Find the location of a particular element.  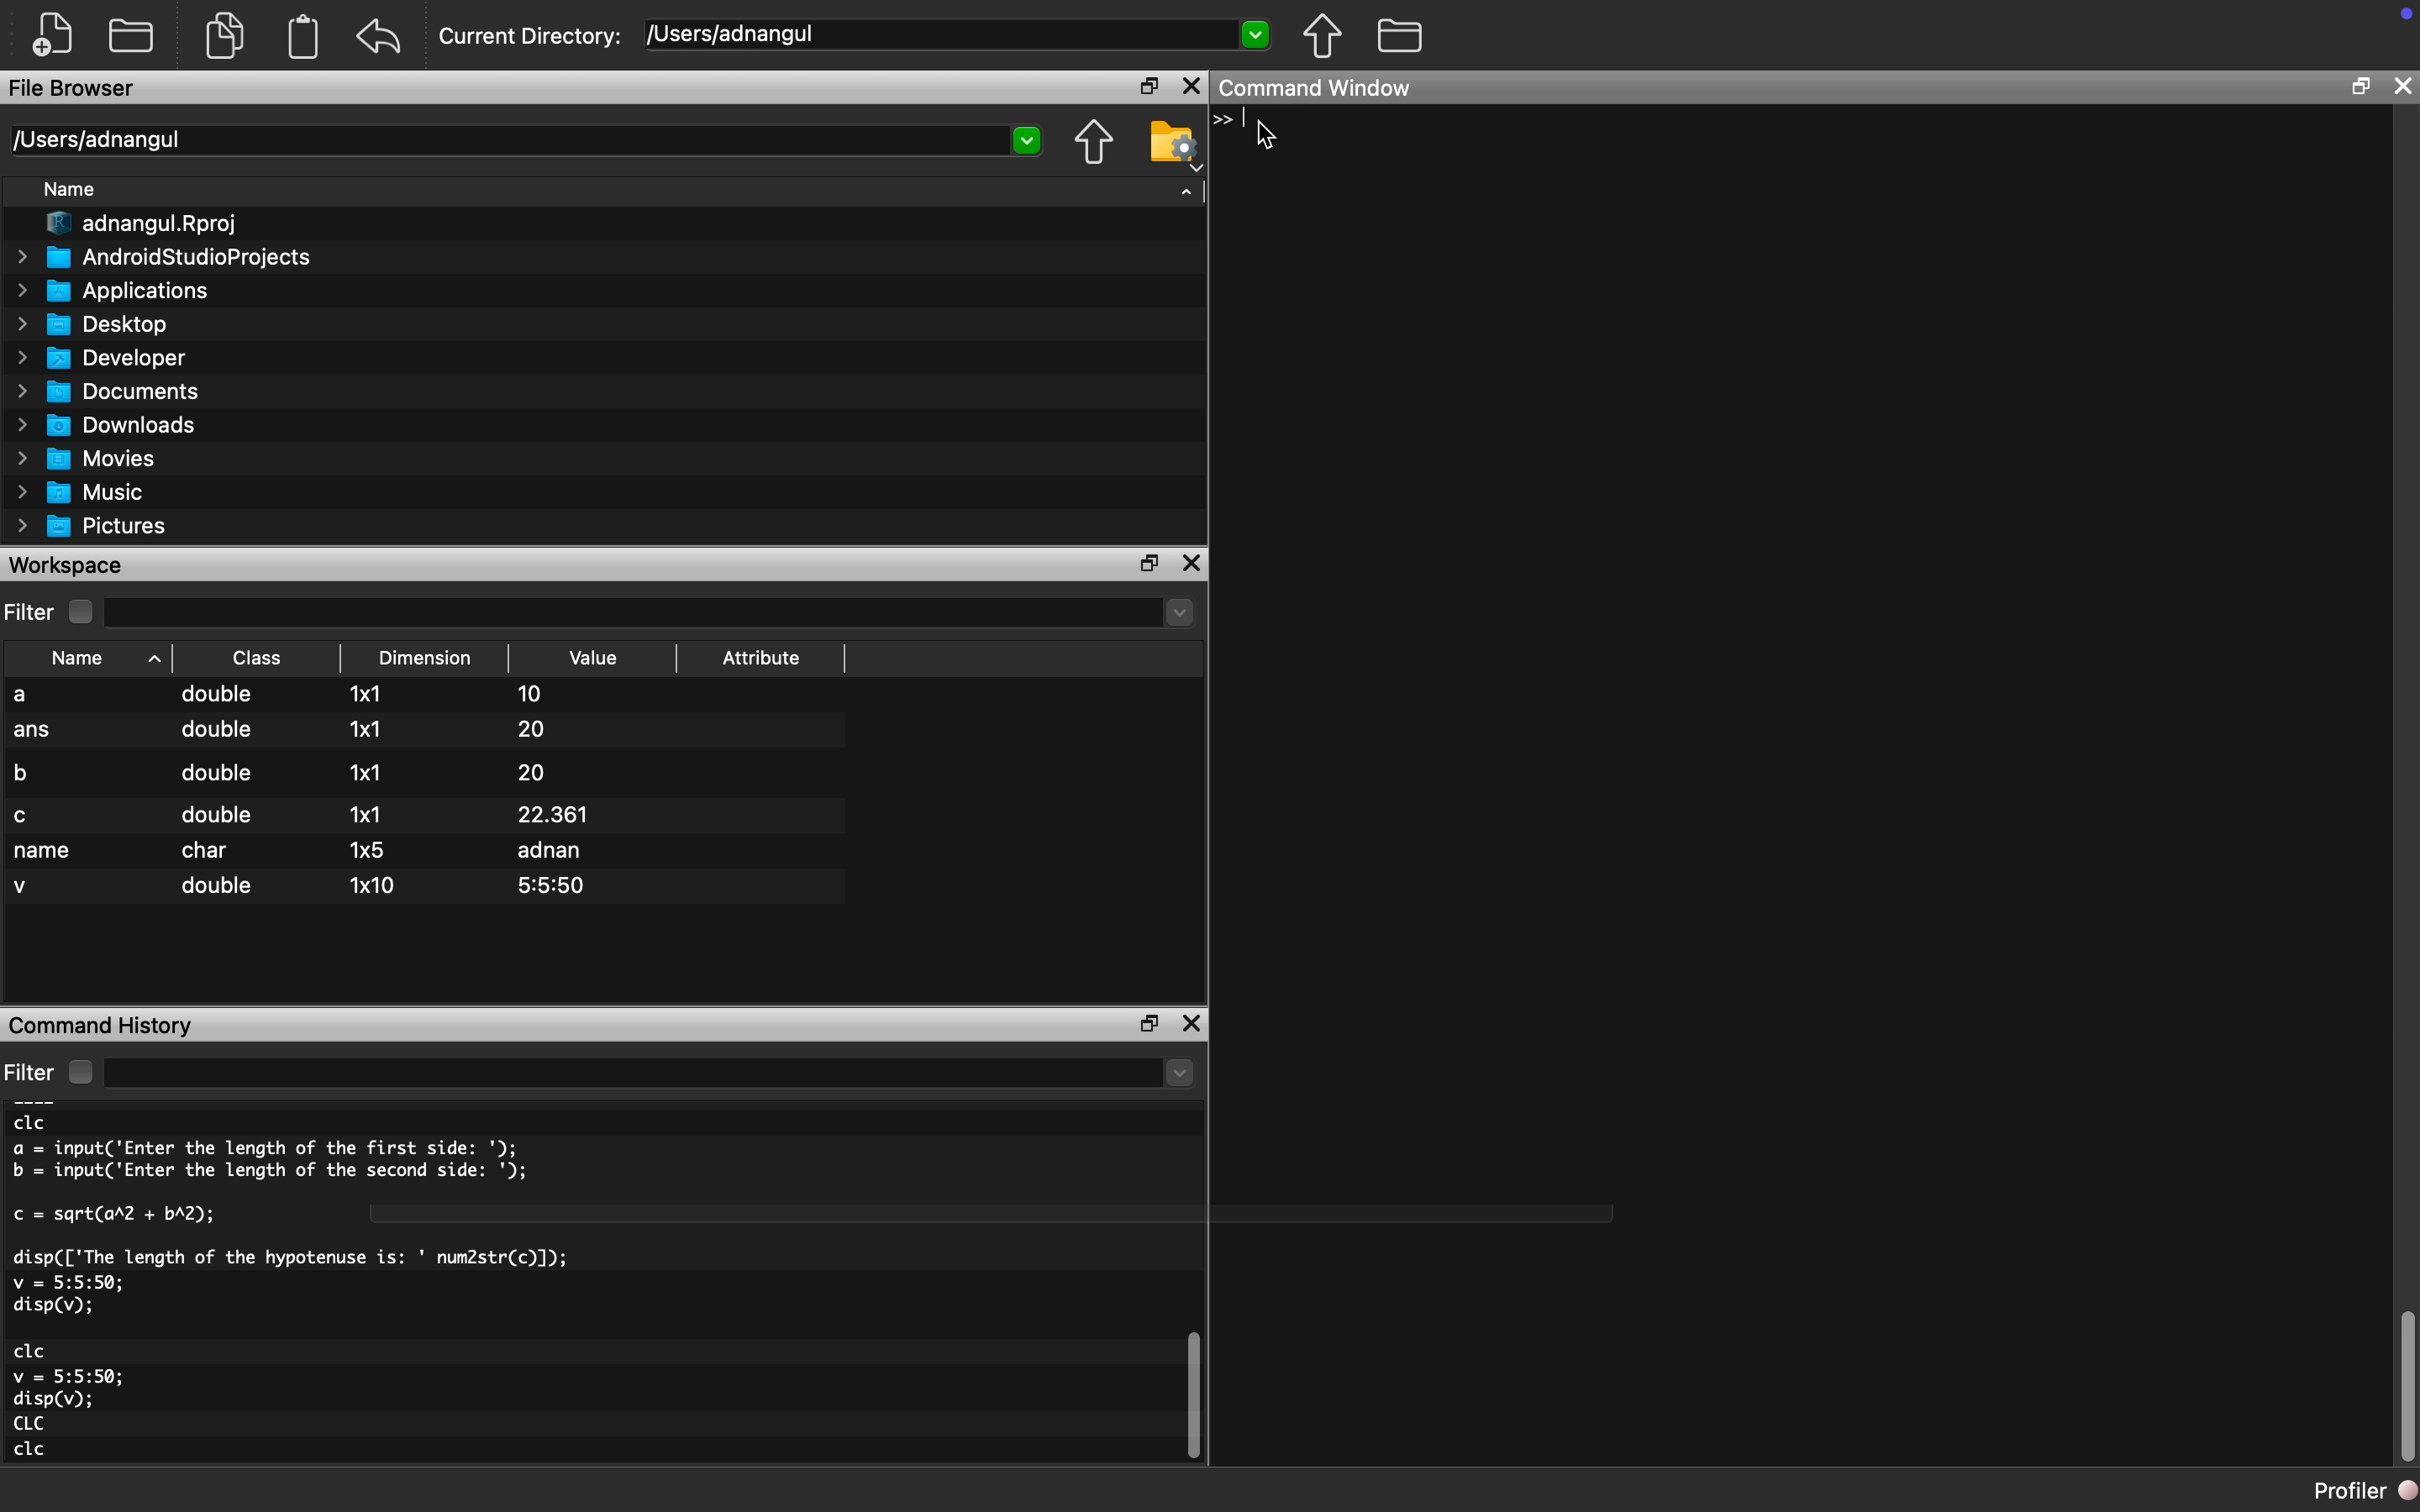

Dropdown is located at coordinates (1258, 37).